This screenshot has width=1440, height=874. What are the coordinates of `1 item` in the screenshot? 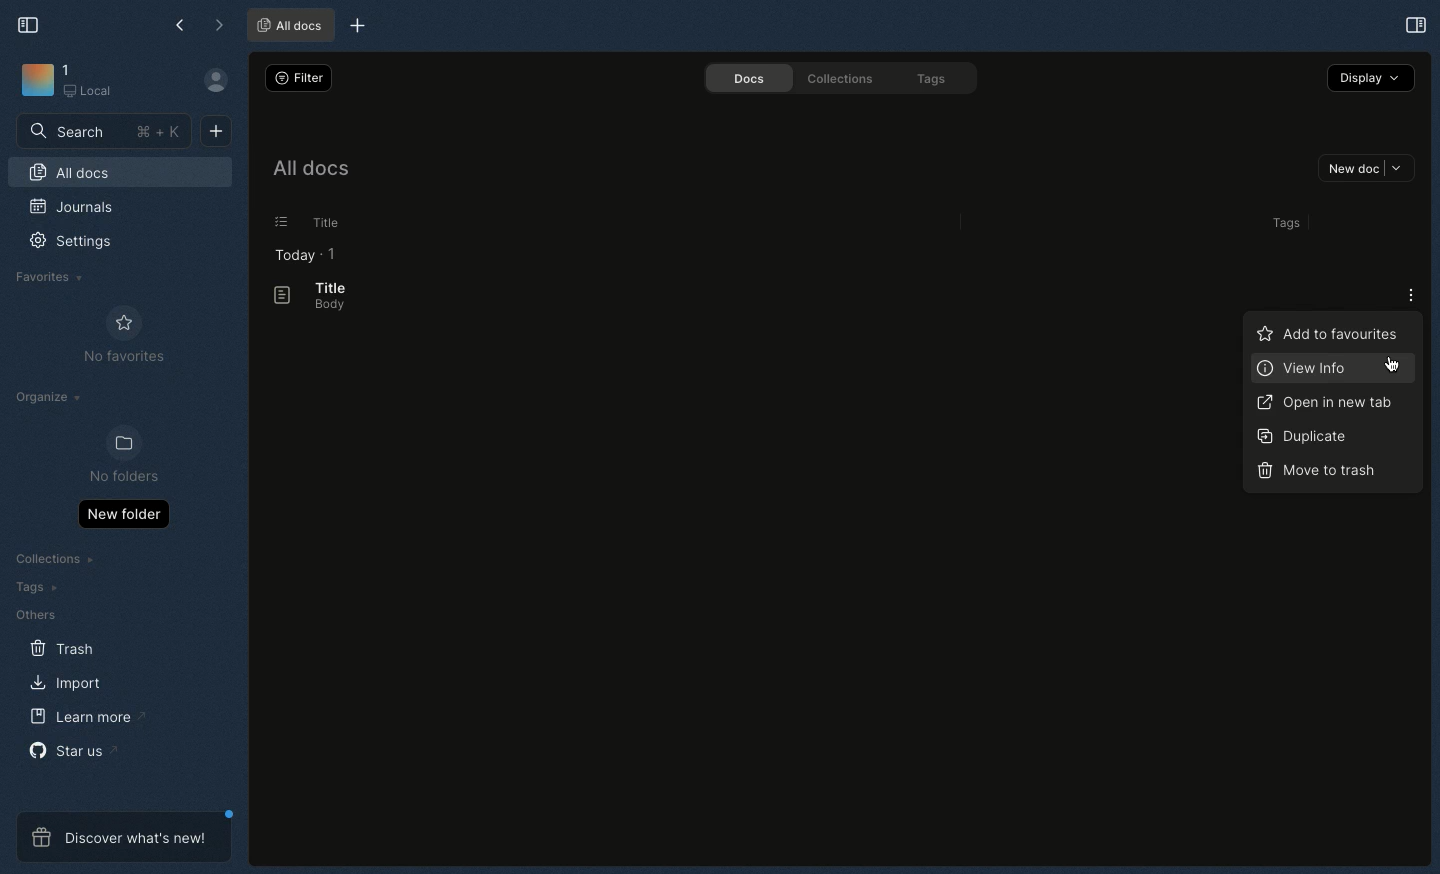 It's located at (332, 253).